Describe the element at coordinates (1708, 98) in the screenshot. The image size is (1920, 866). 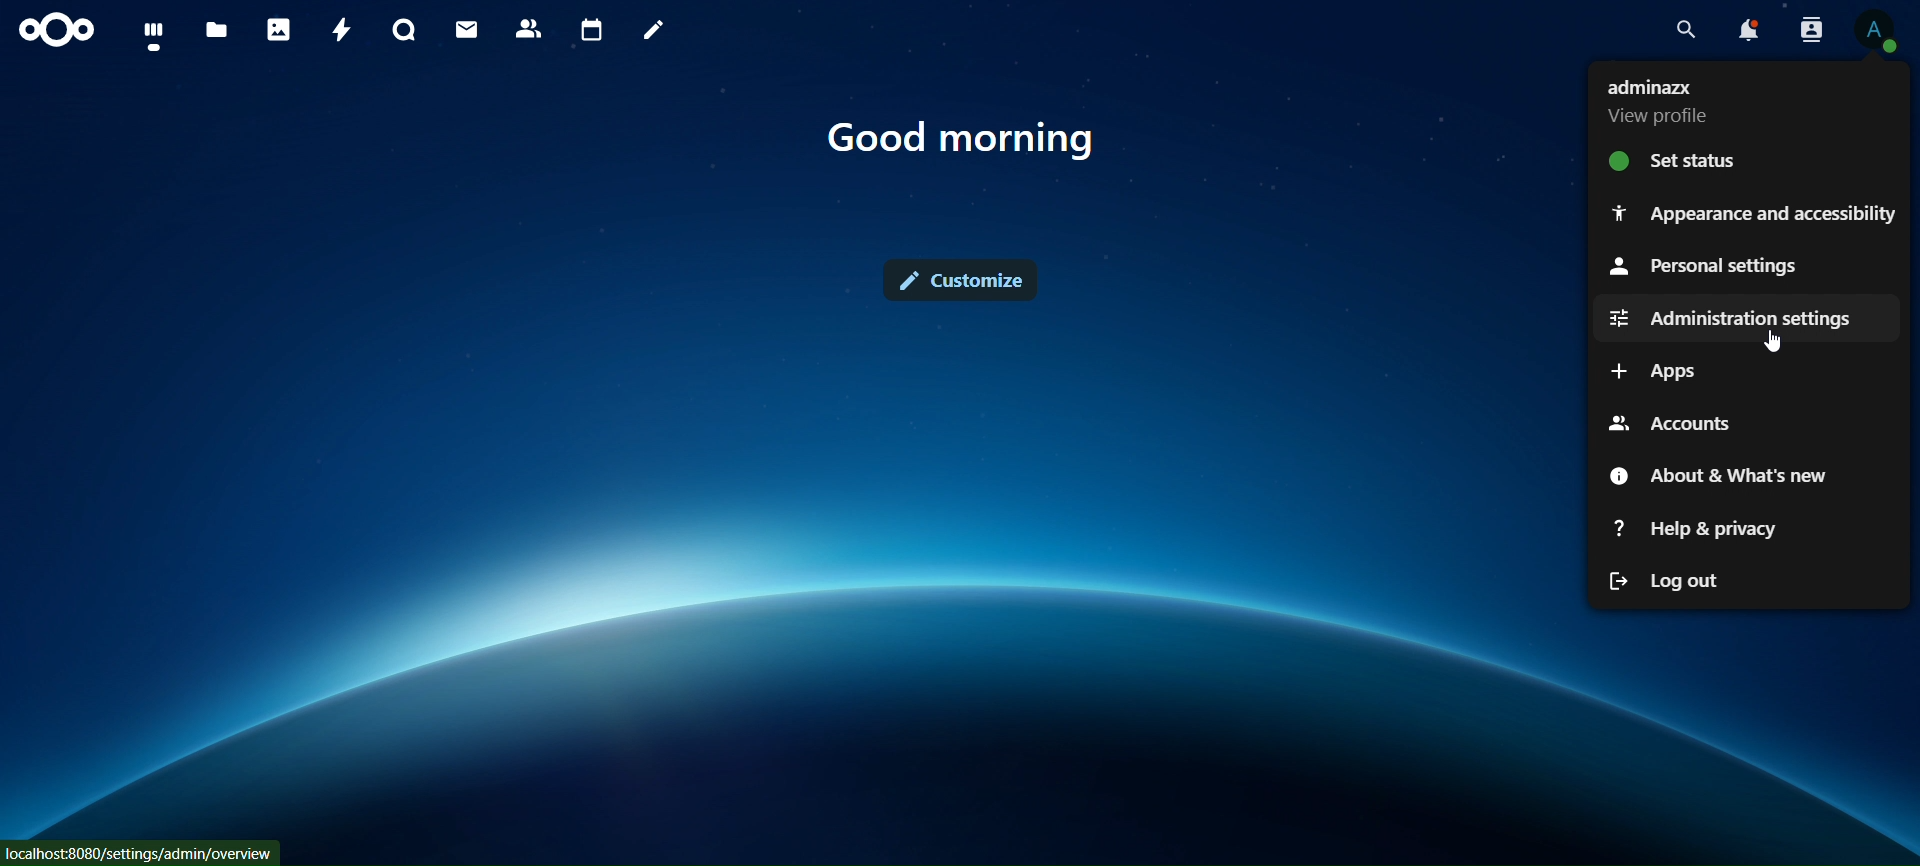
I see `view profile` at that location.